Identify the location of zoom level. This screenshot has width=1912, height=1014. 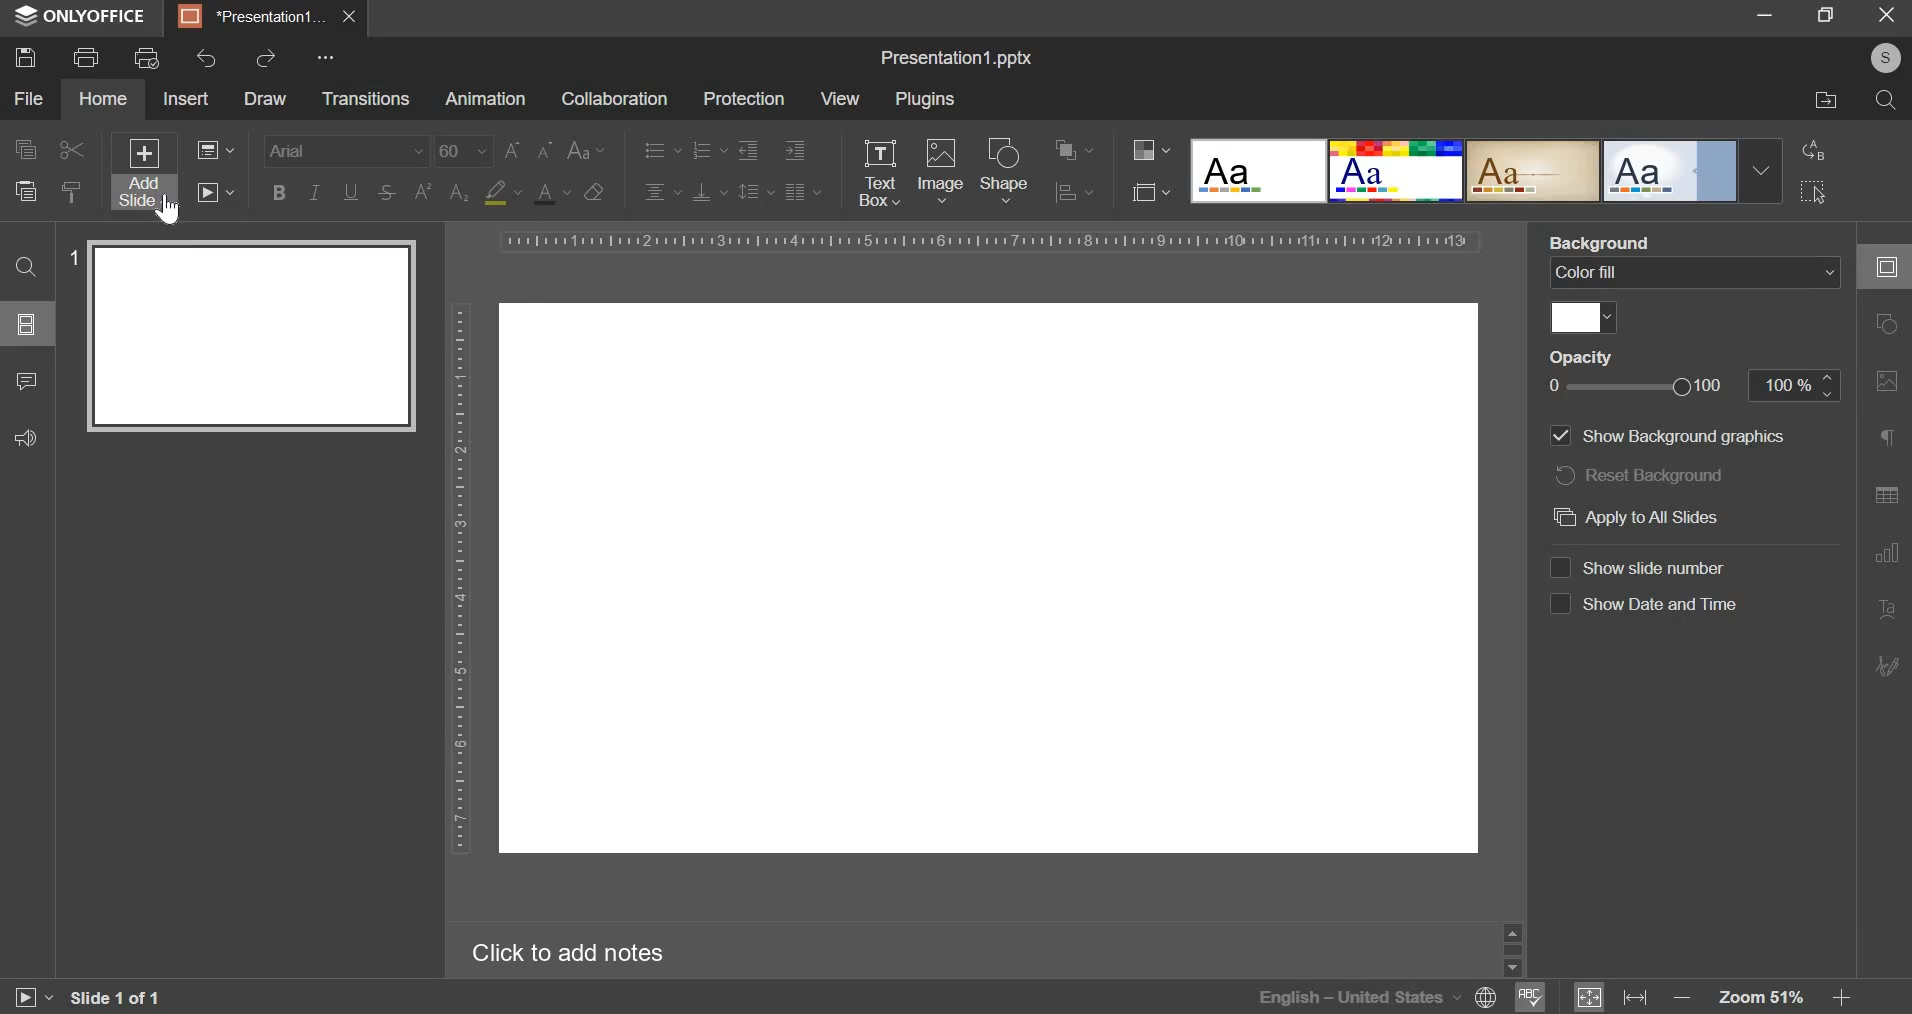
(1765, 998).